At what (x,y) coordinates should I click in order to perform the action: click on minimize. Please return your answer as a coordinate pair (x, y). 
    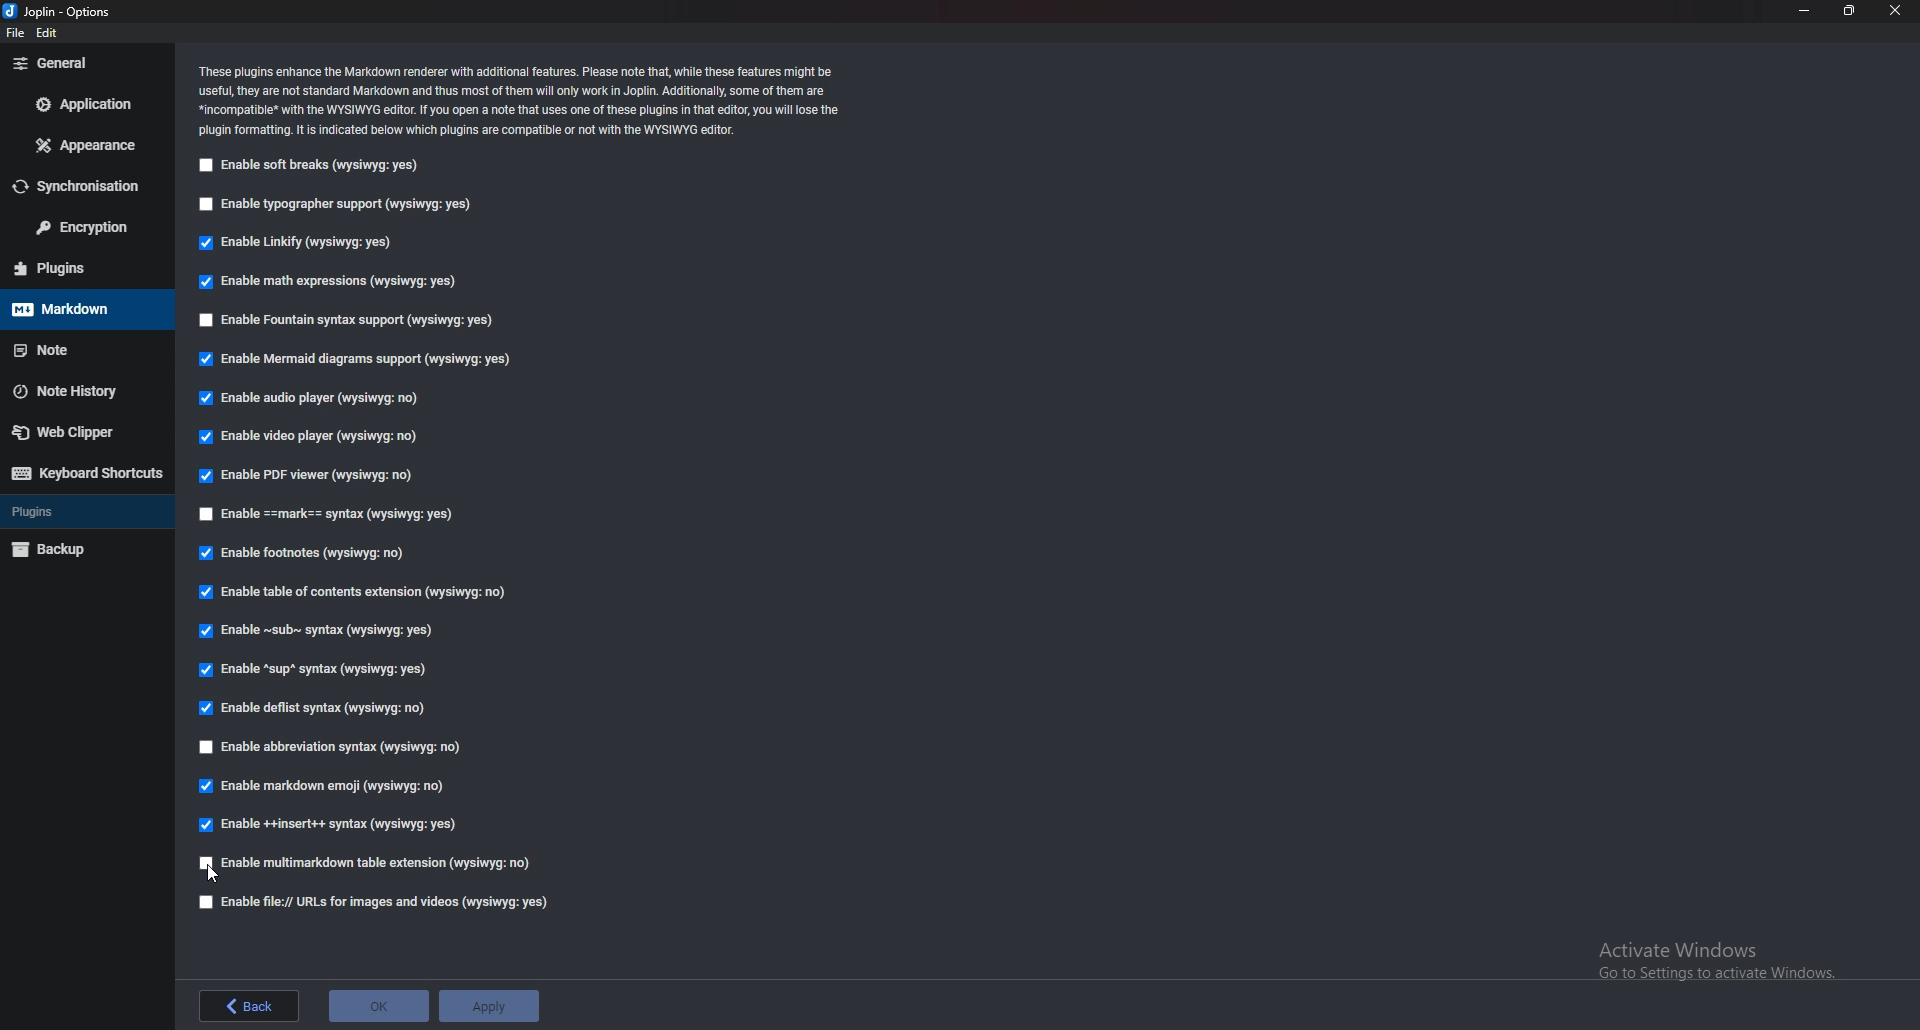
    Looking at the image, I should click on (1805, 10).